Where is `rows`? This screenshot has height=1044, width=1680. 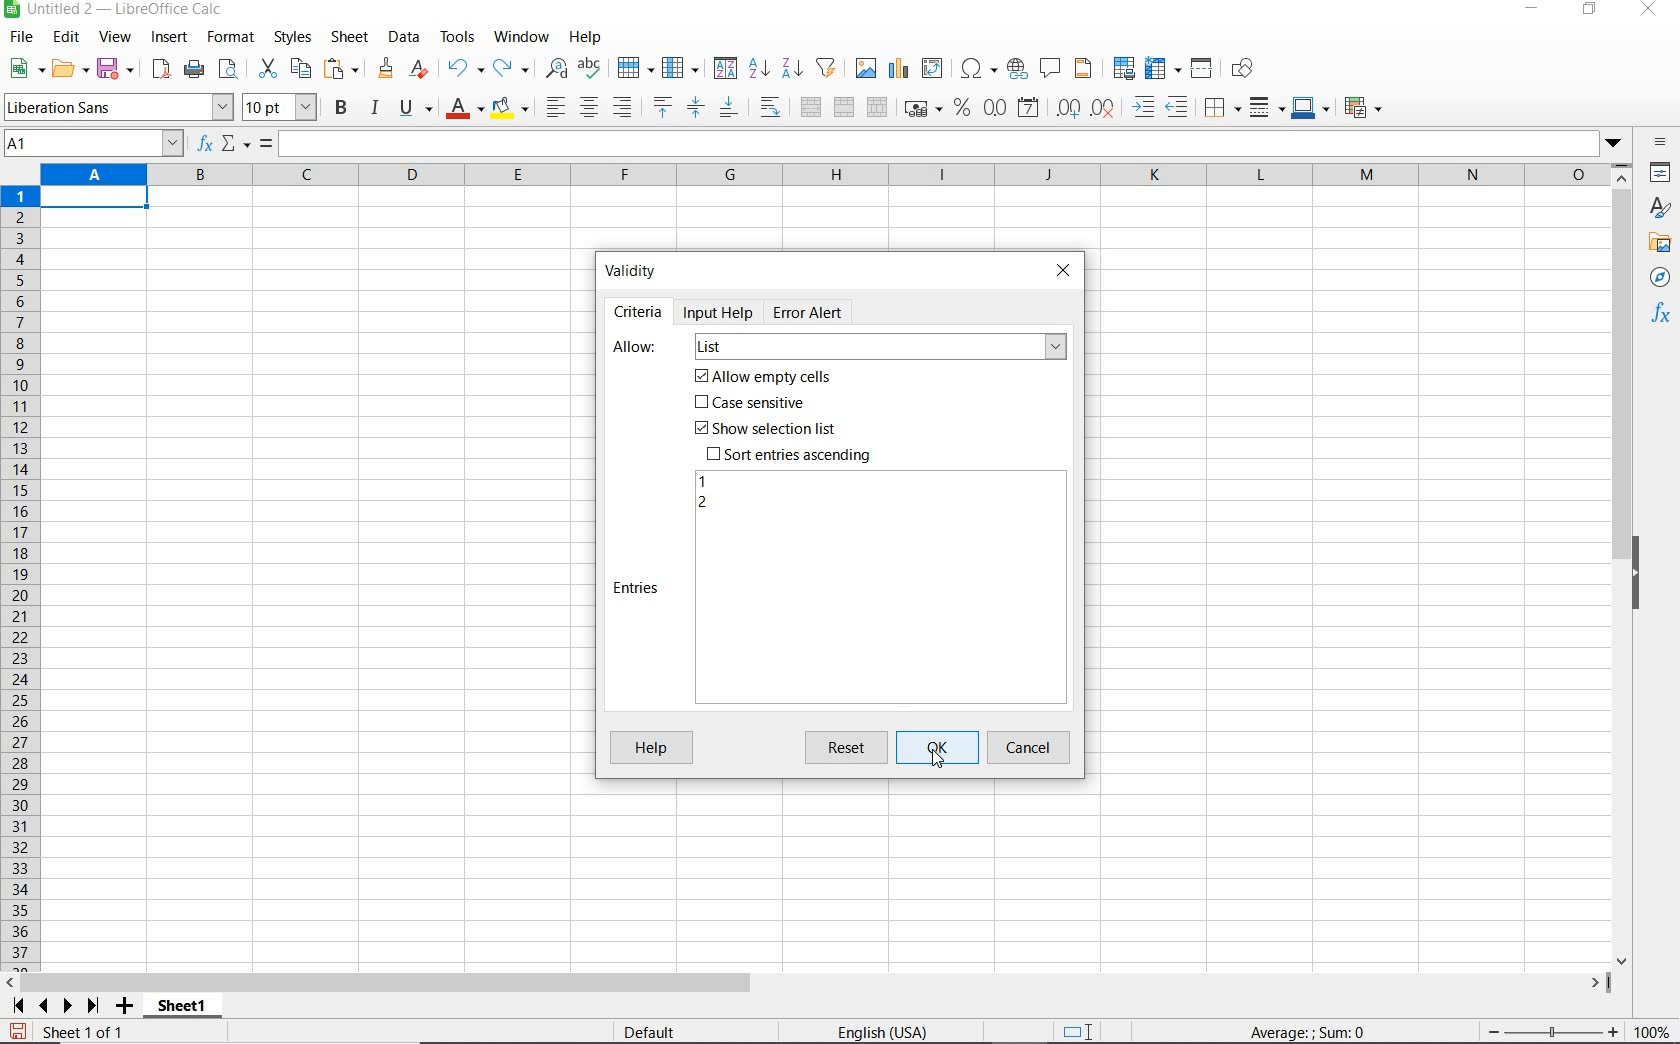 rows is located at coordinates (21, 579).